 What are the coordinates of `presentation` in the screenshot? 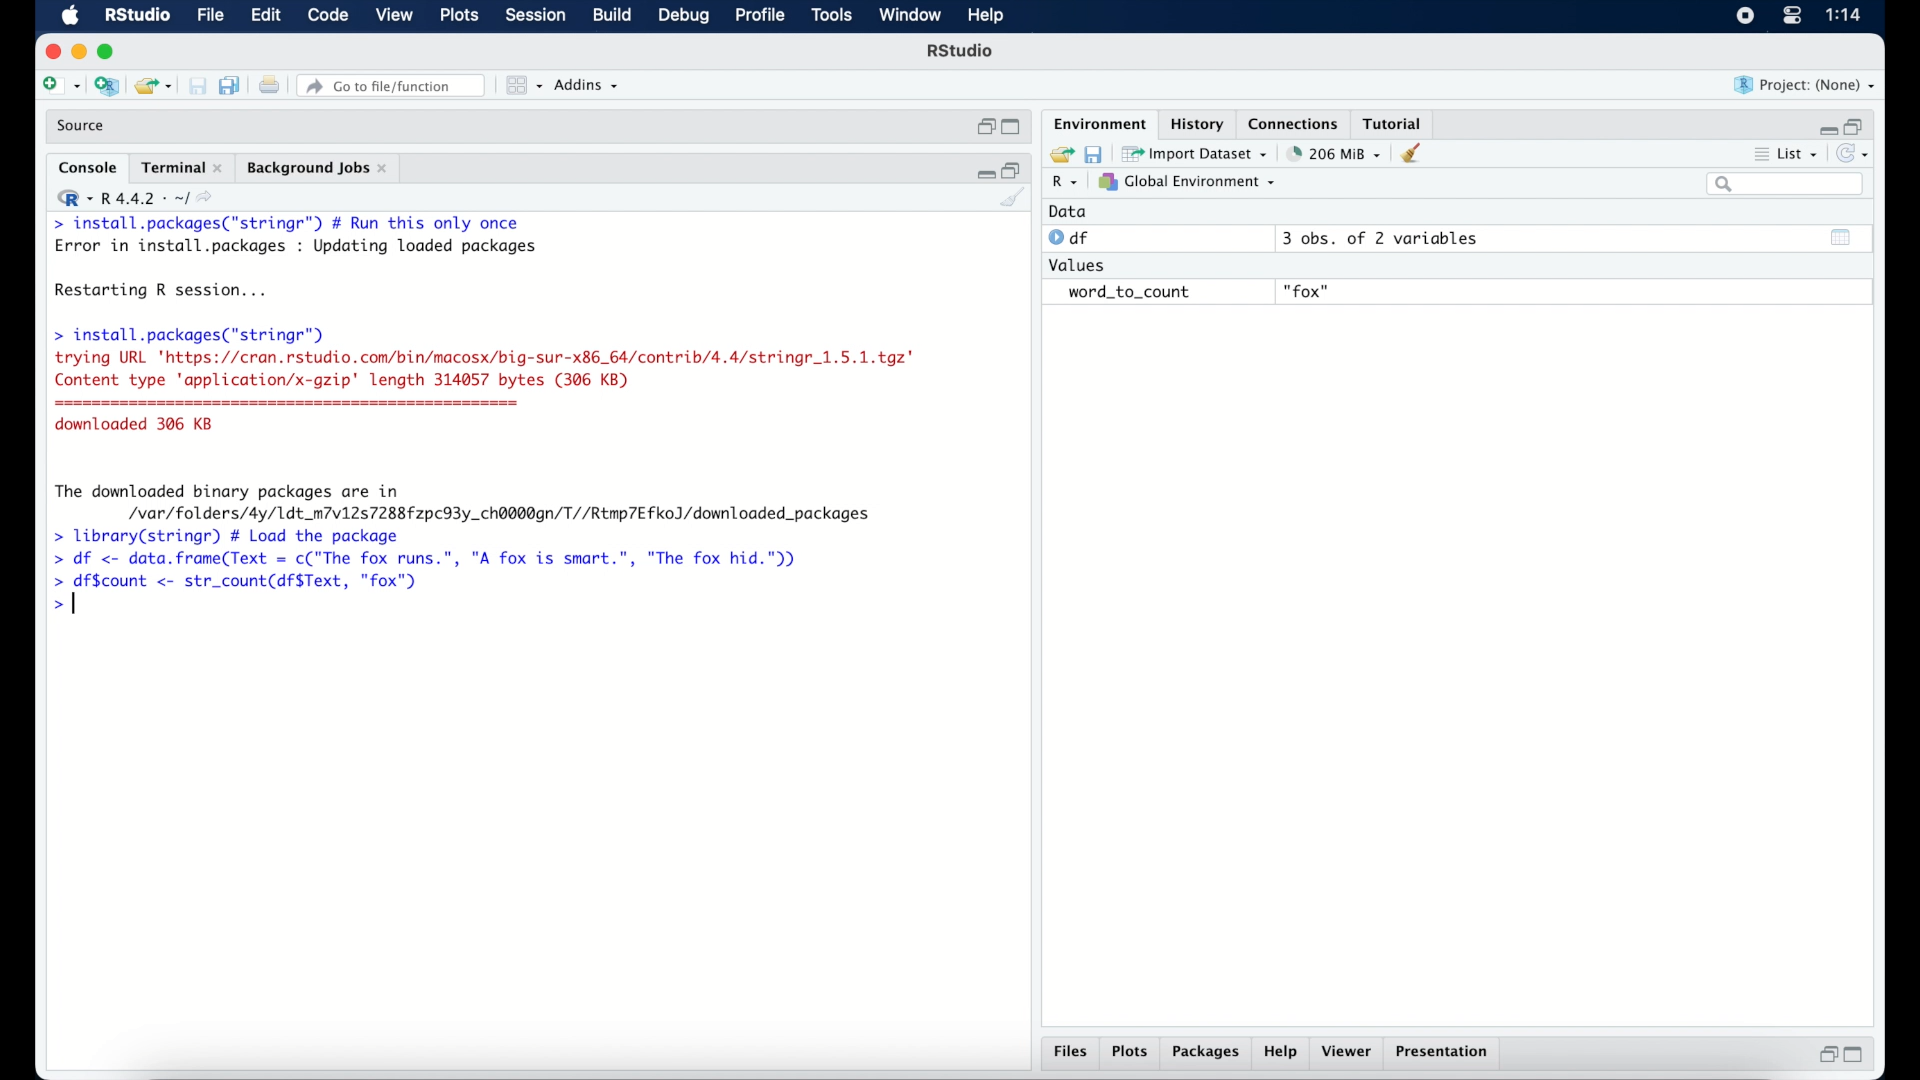 It's located at (1445, 1054).